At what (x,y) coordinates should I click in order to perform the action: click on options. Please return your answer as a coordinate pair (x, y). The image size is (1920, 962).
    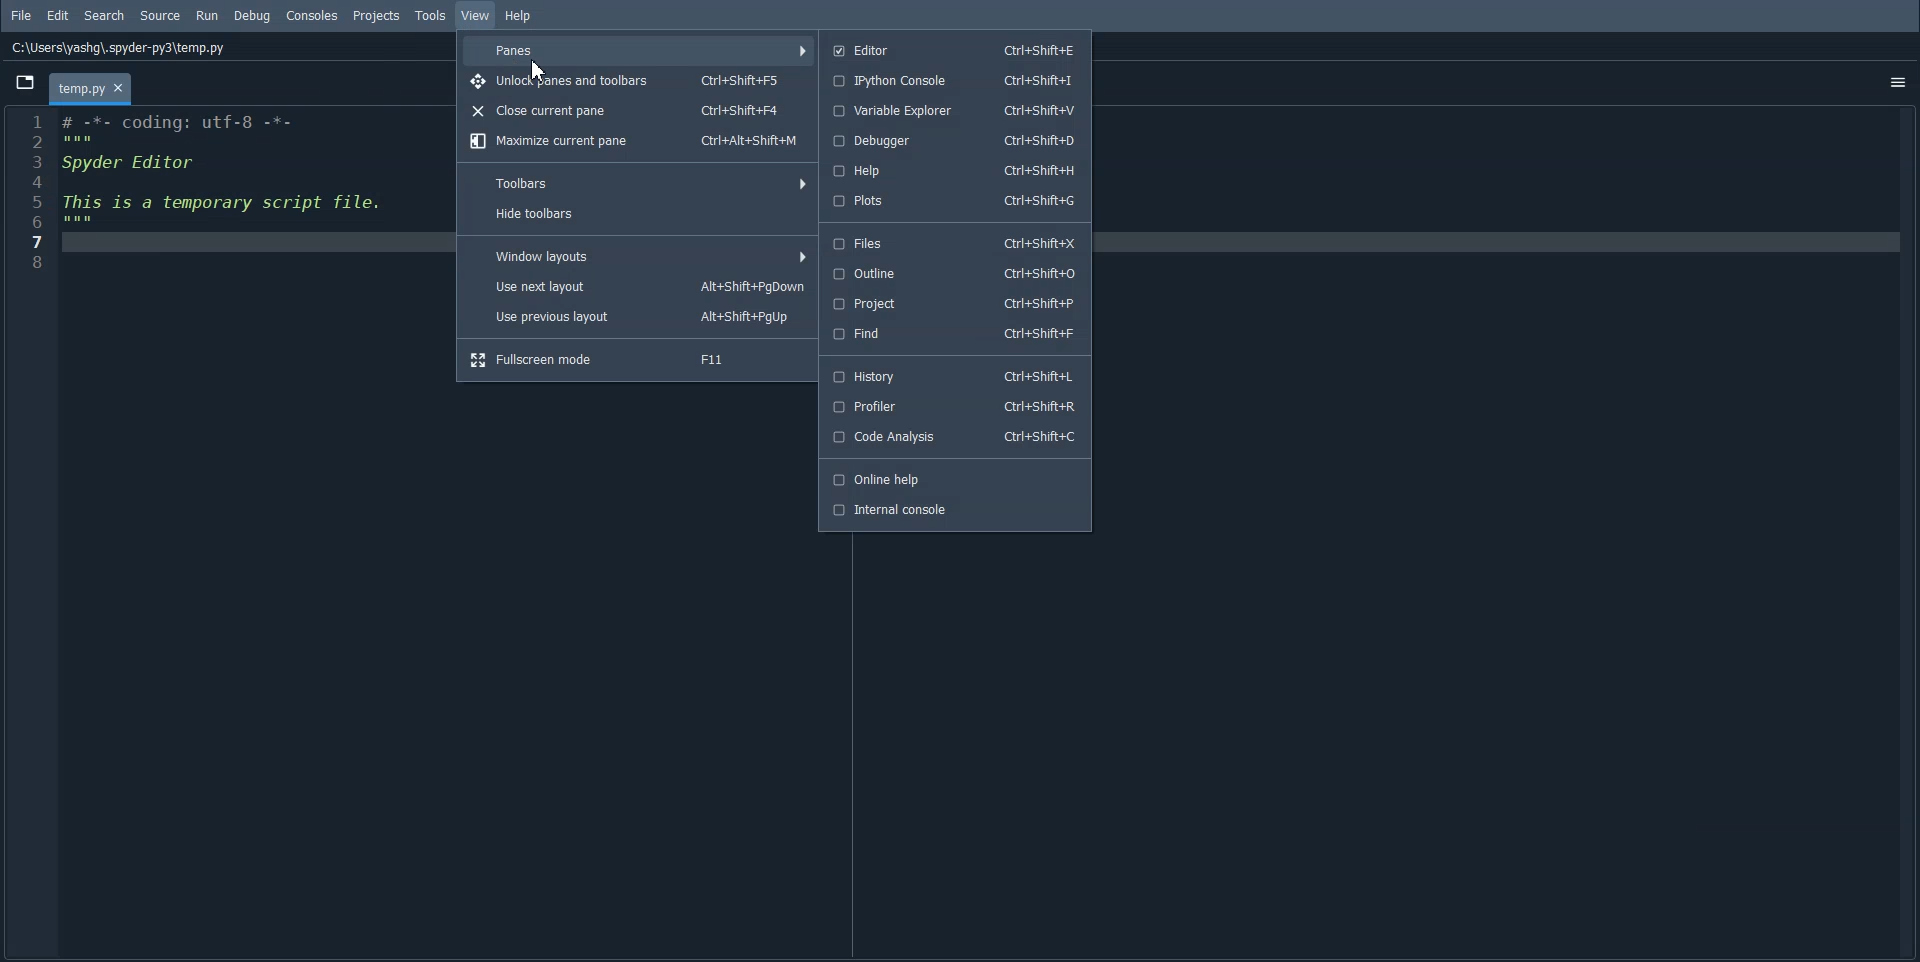
    Looking at the image, I should click on (1893, 76).